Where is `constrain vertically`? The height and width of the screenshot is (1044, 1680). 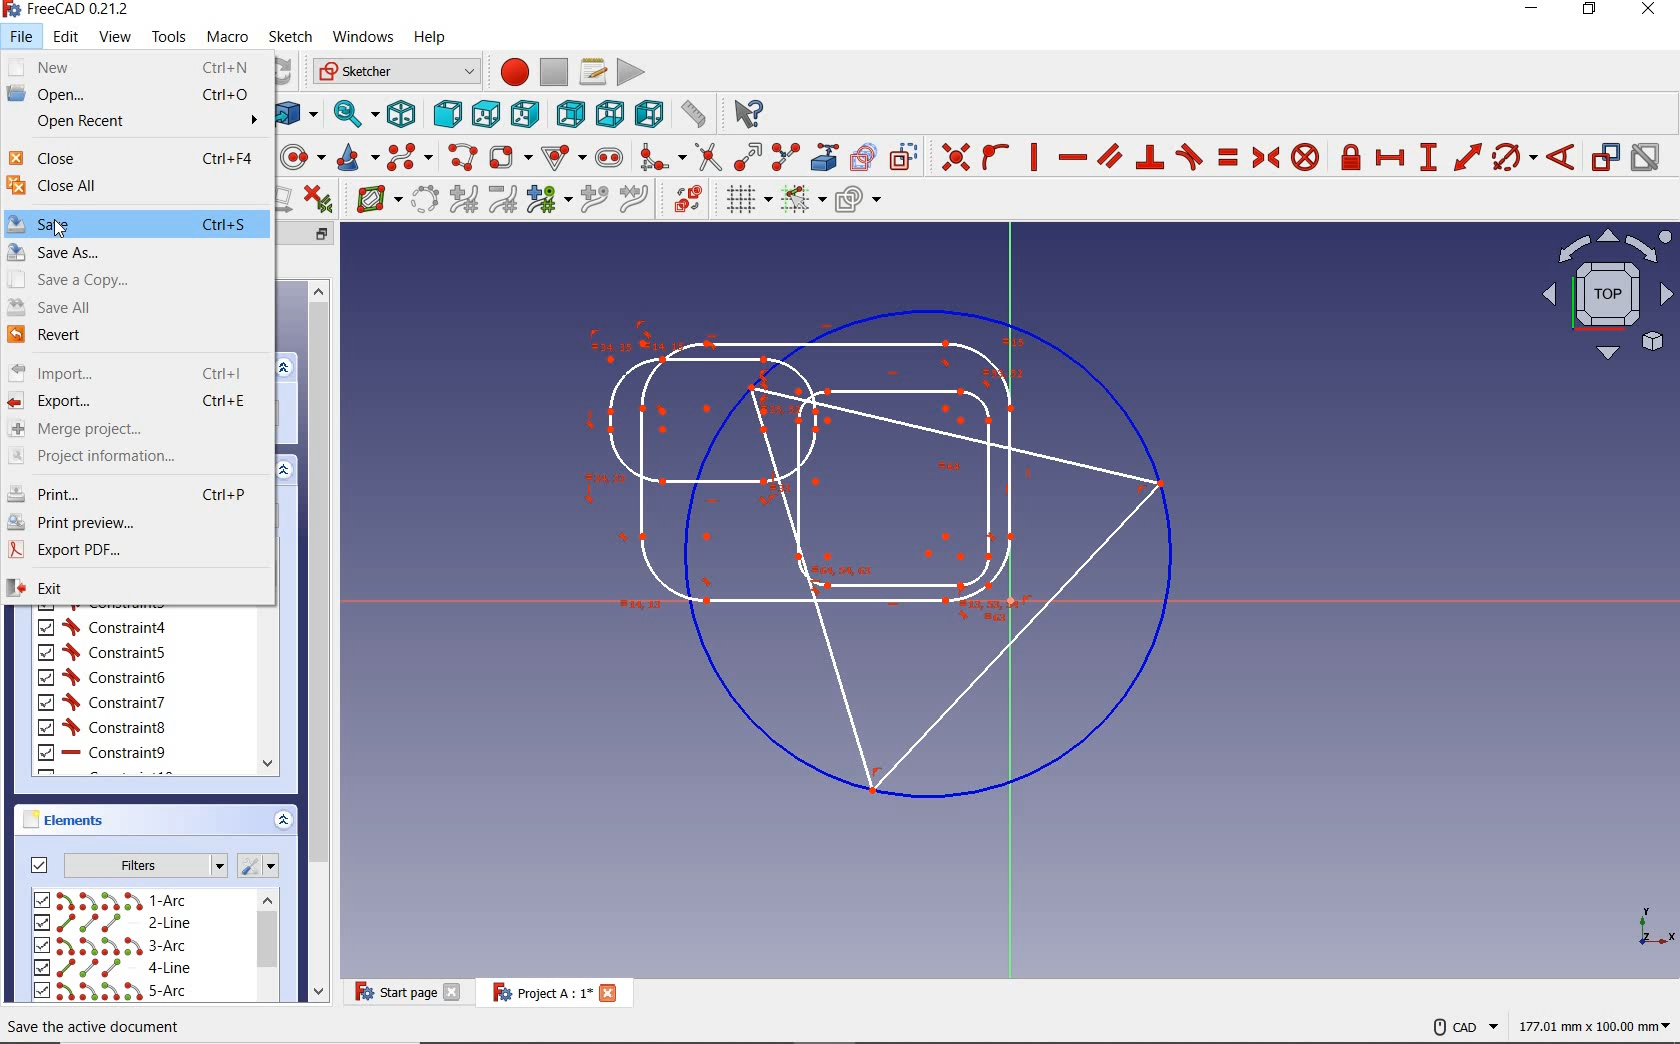
constrain vertically is located at coordinates (1036, 157).